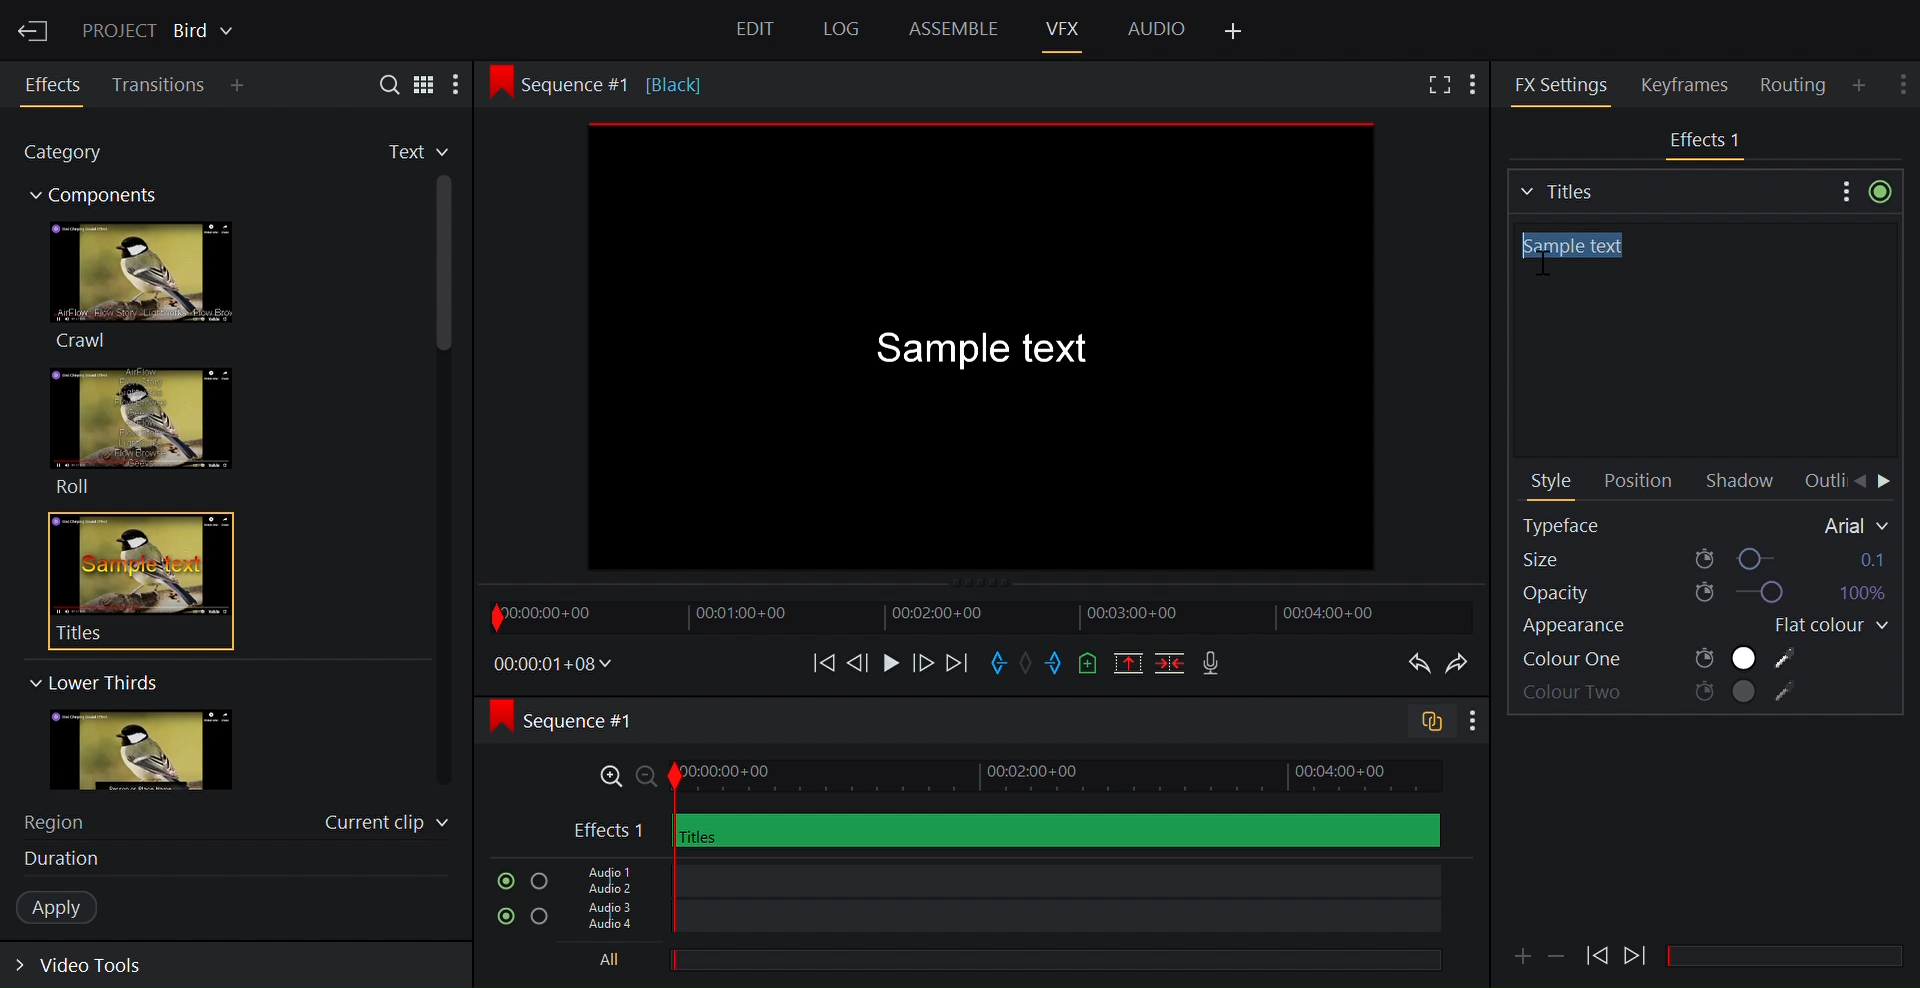 This screenshot has height=988, width=1920. Describe the element at coordinates (56, 85) in the screenshot. I see `Effects` at that location.